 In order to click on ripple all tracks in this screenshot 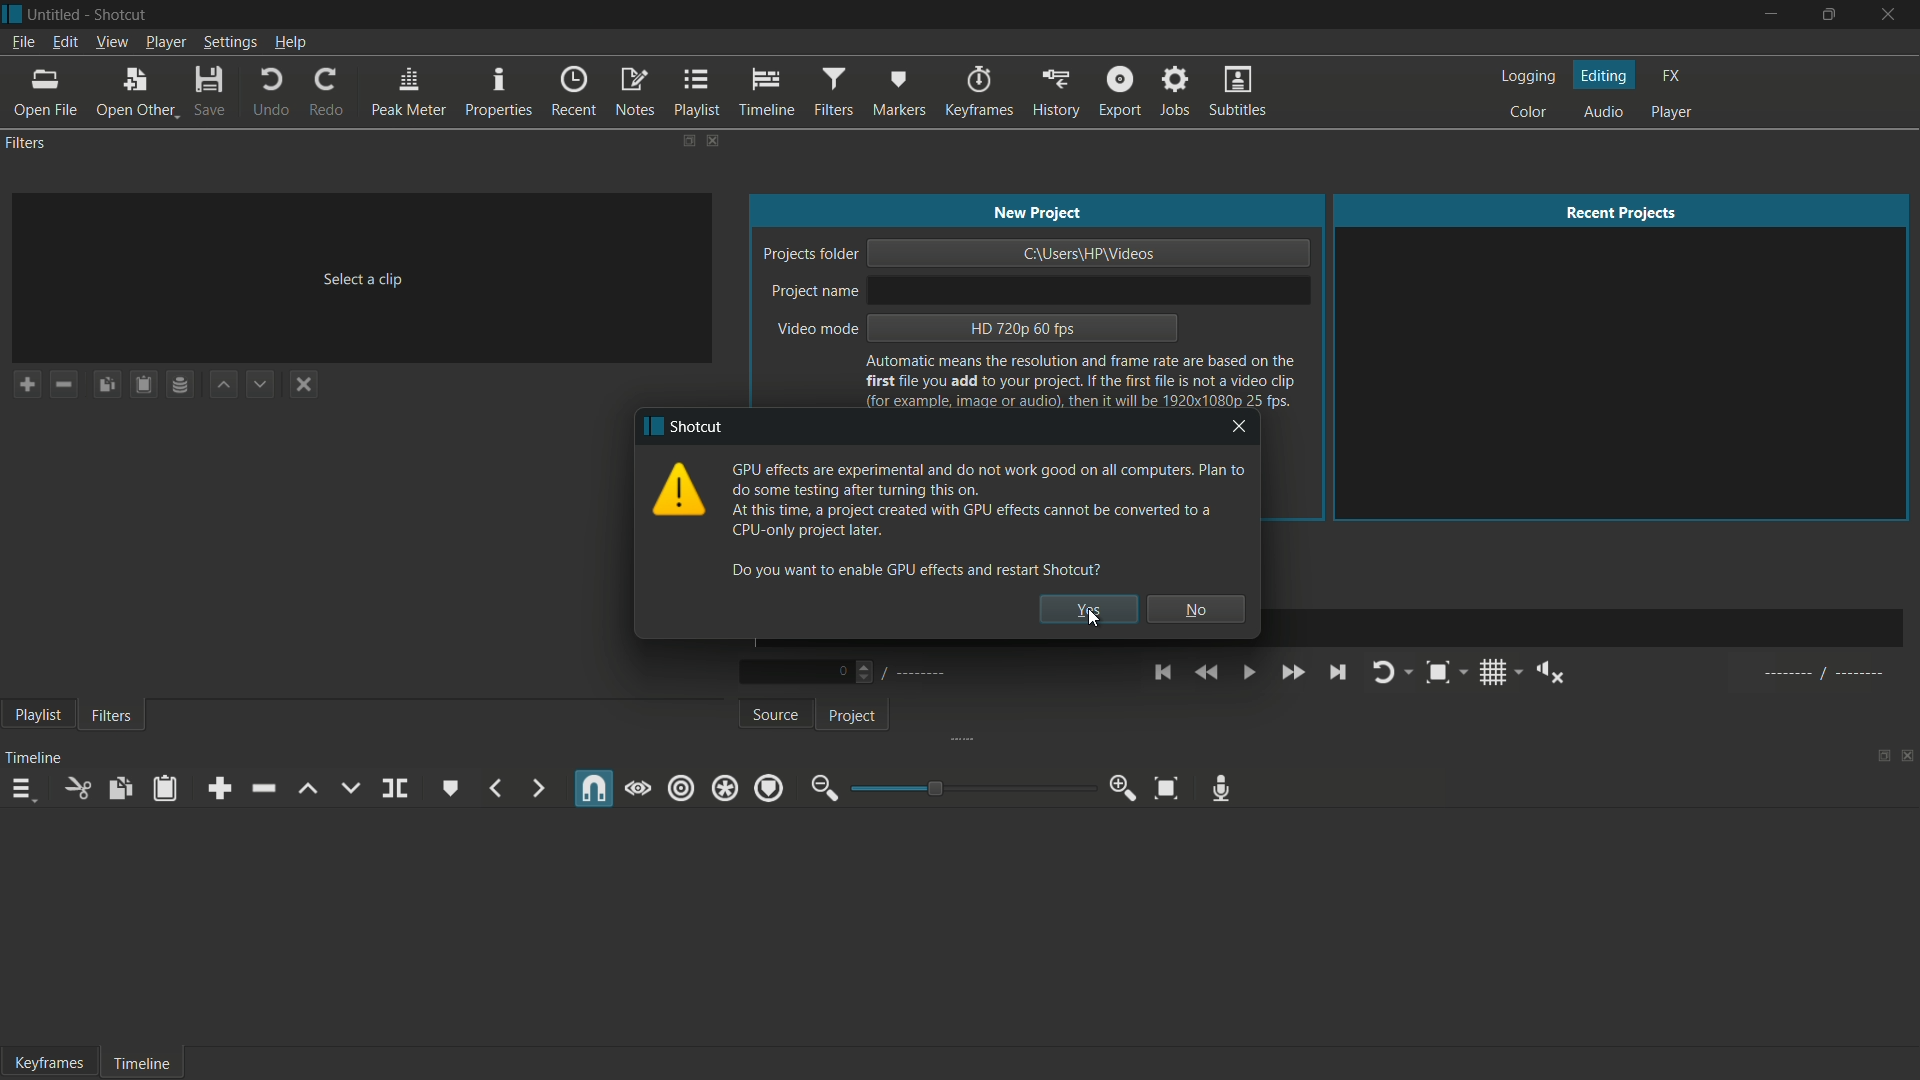, I will do `click(723, 789)`.